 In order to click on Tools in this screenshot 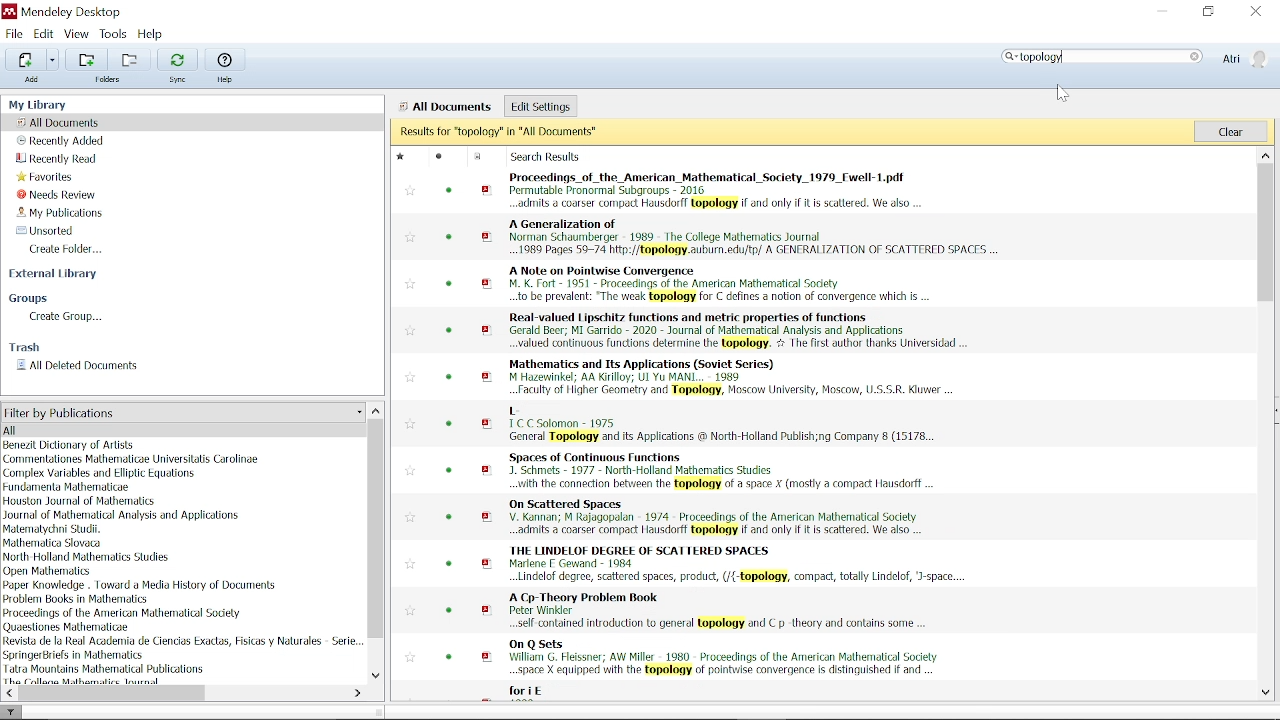, I will do `click(113, 33)`.